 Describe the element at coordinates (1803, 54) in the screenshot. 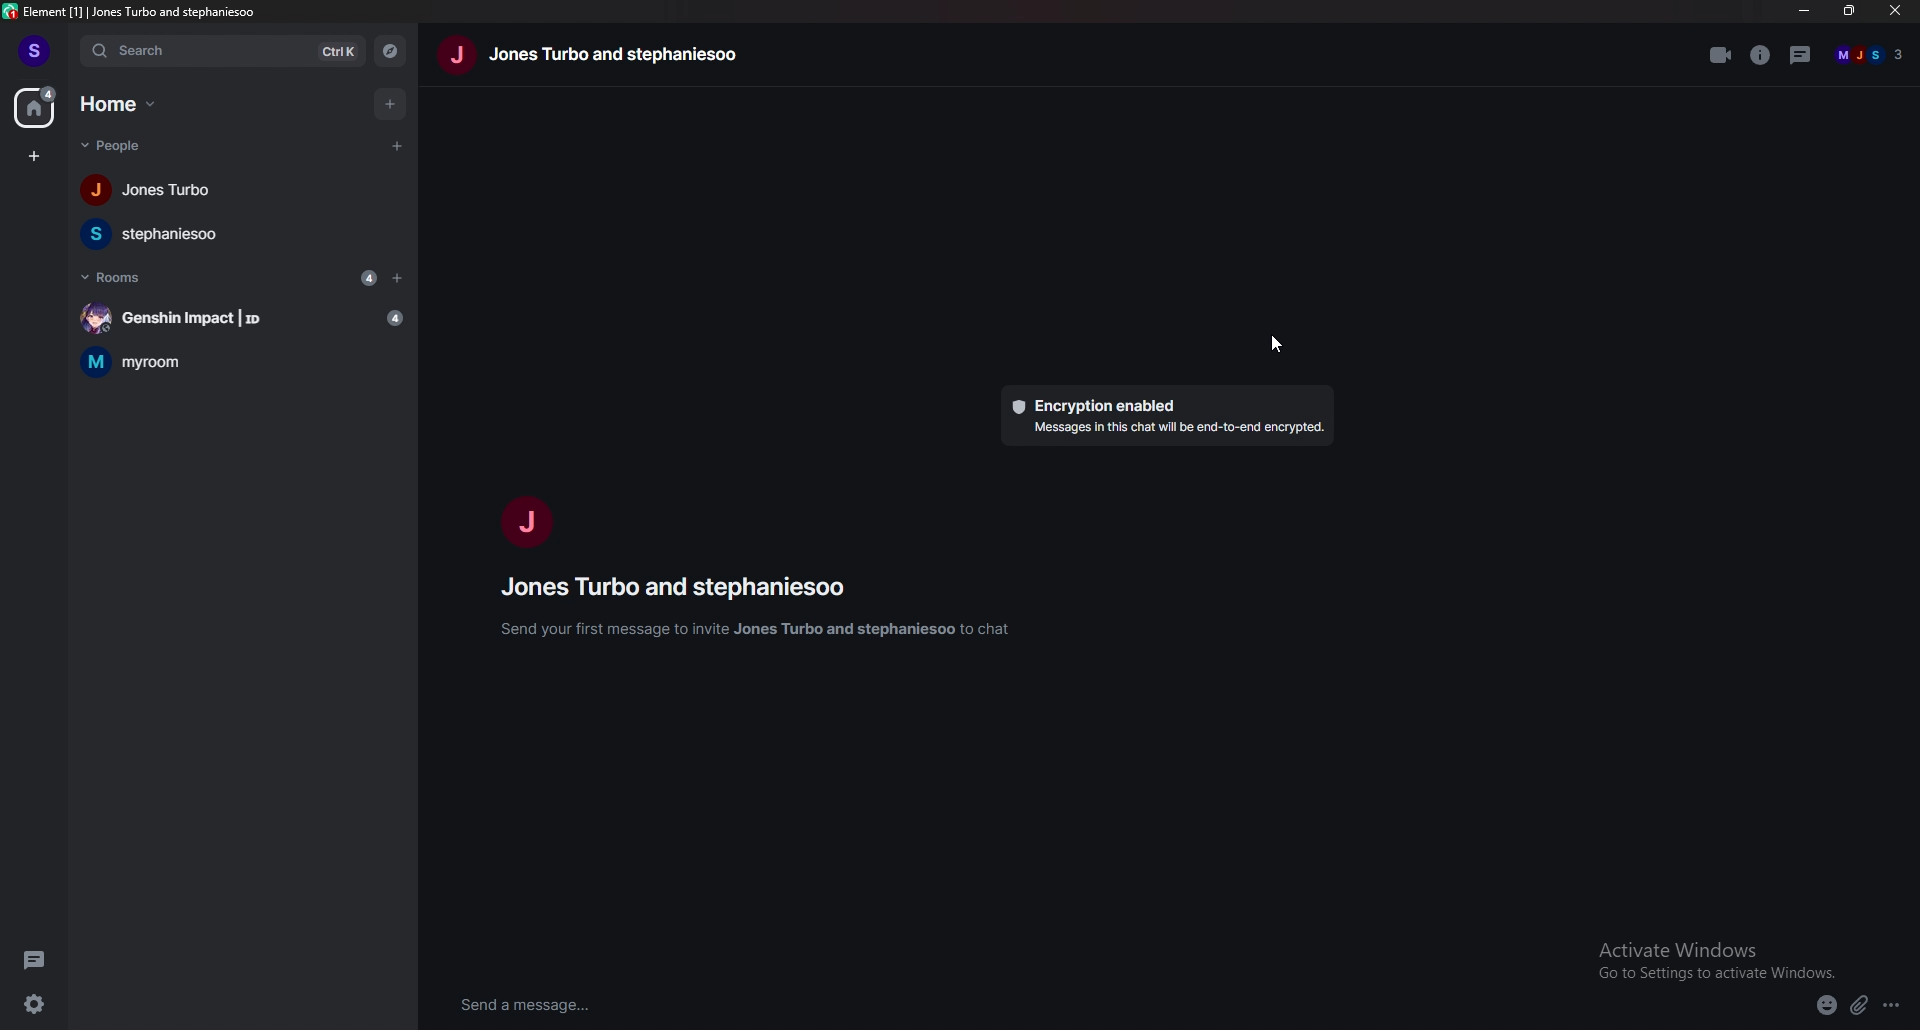

I see `threads` at that location.